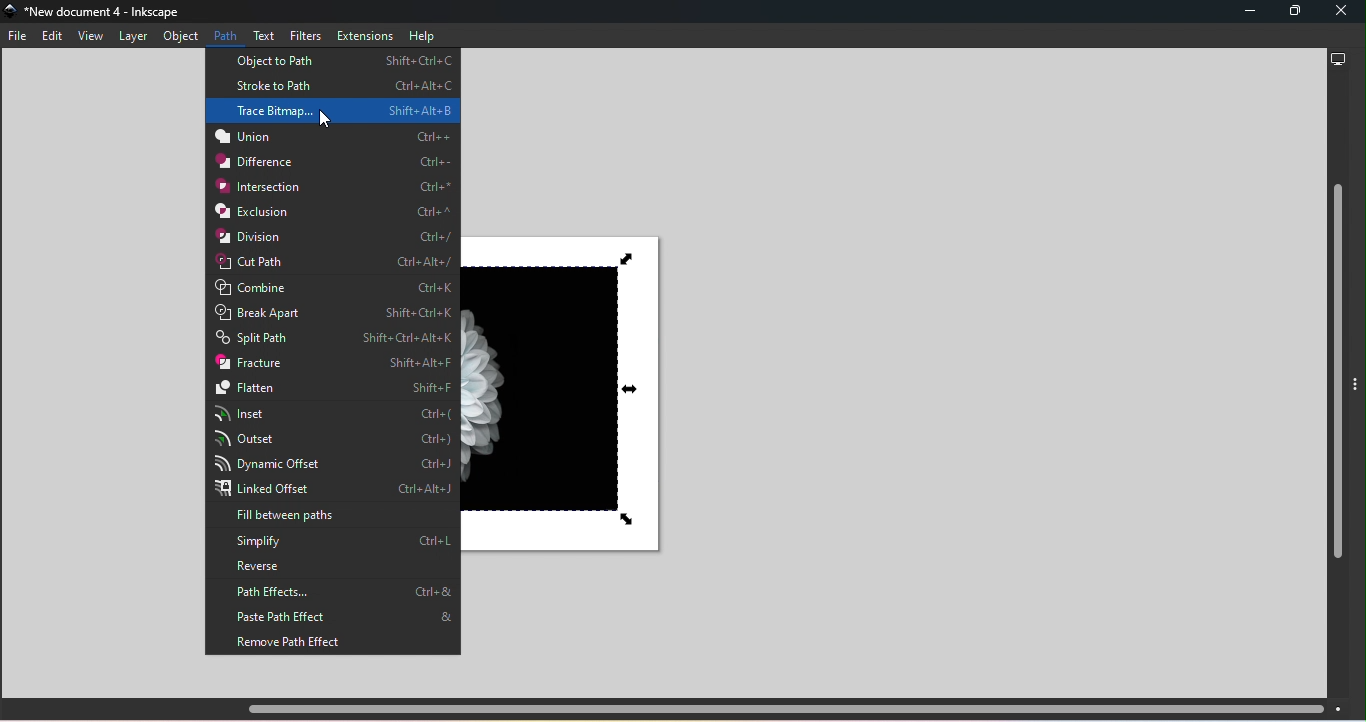 Image resolution: width=1366 pixels, height=722 pixels. Describe the element at coordinates (367, 36) in the screenshot. I see `Extensions` at that location.